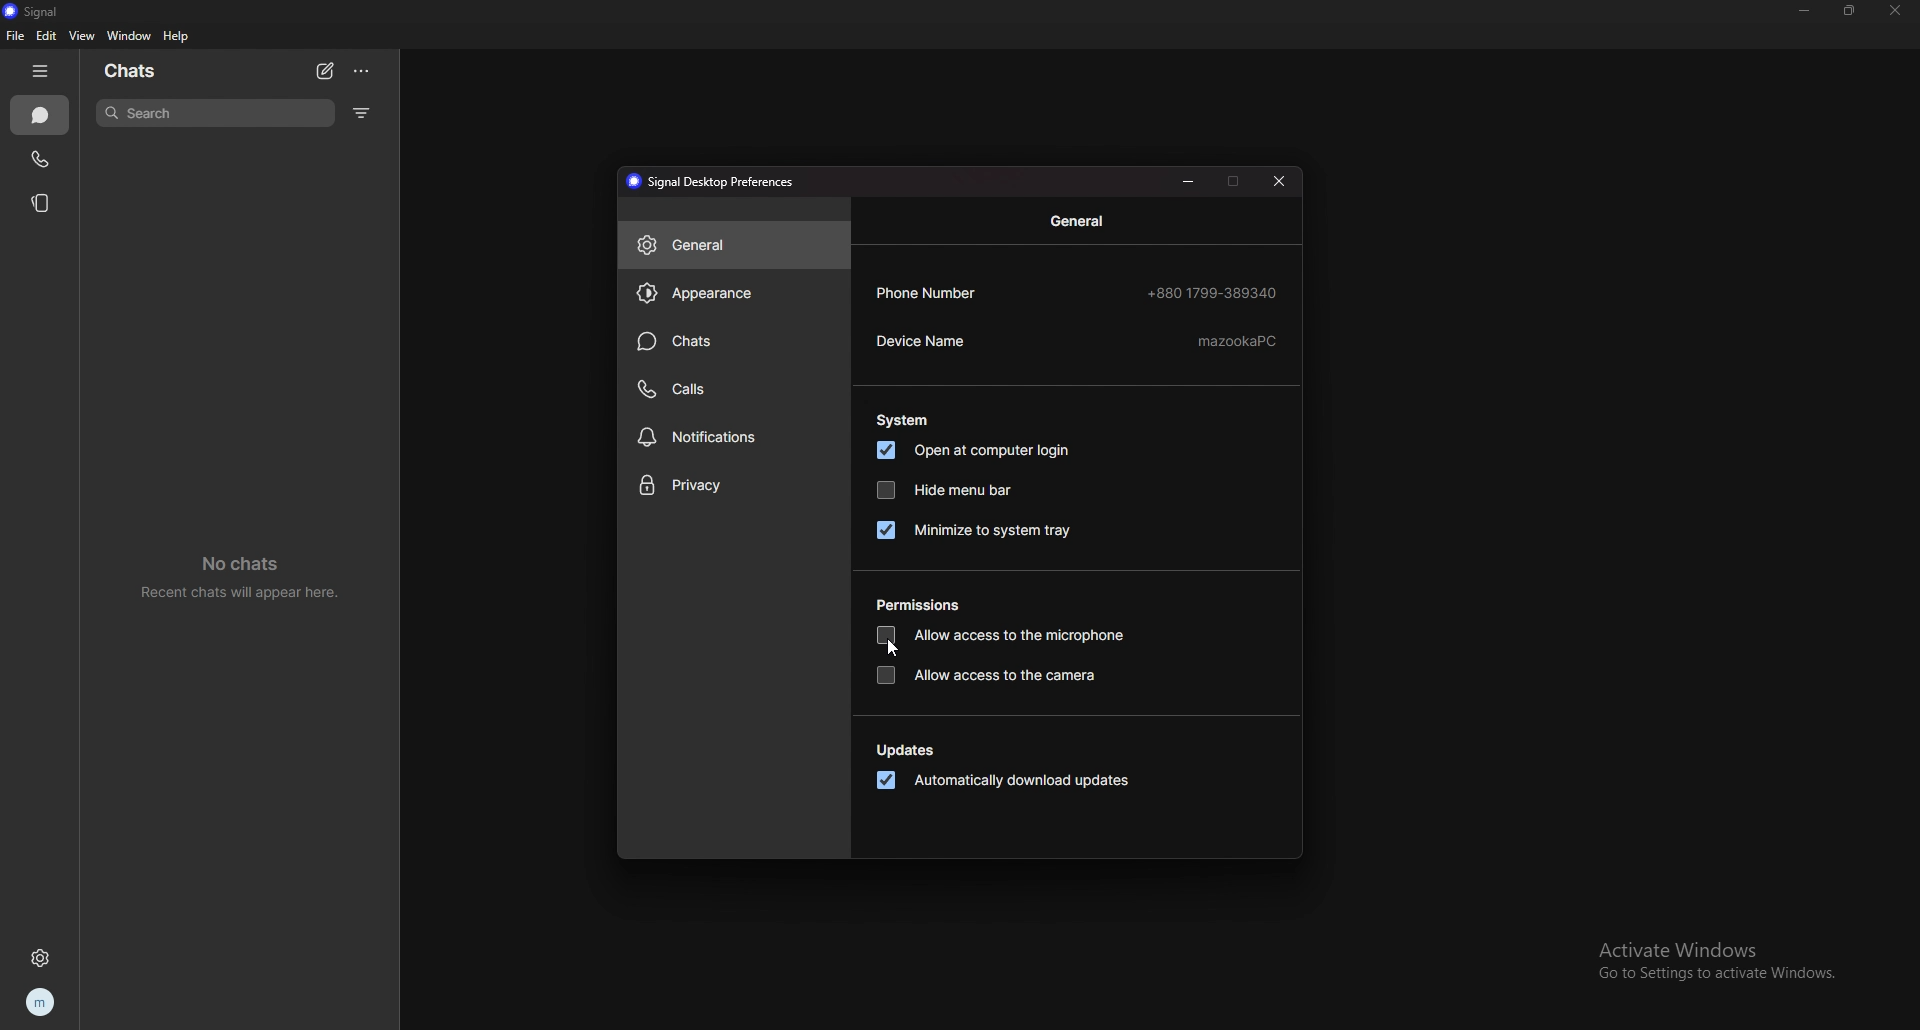  Describe the element at coordinates (1085, 220) in the screenshot. I see `general` at that location.